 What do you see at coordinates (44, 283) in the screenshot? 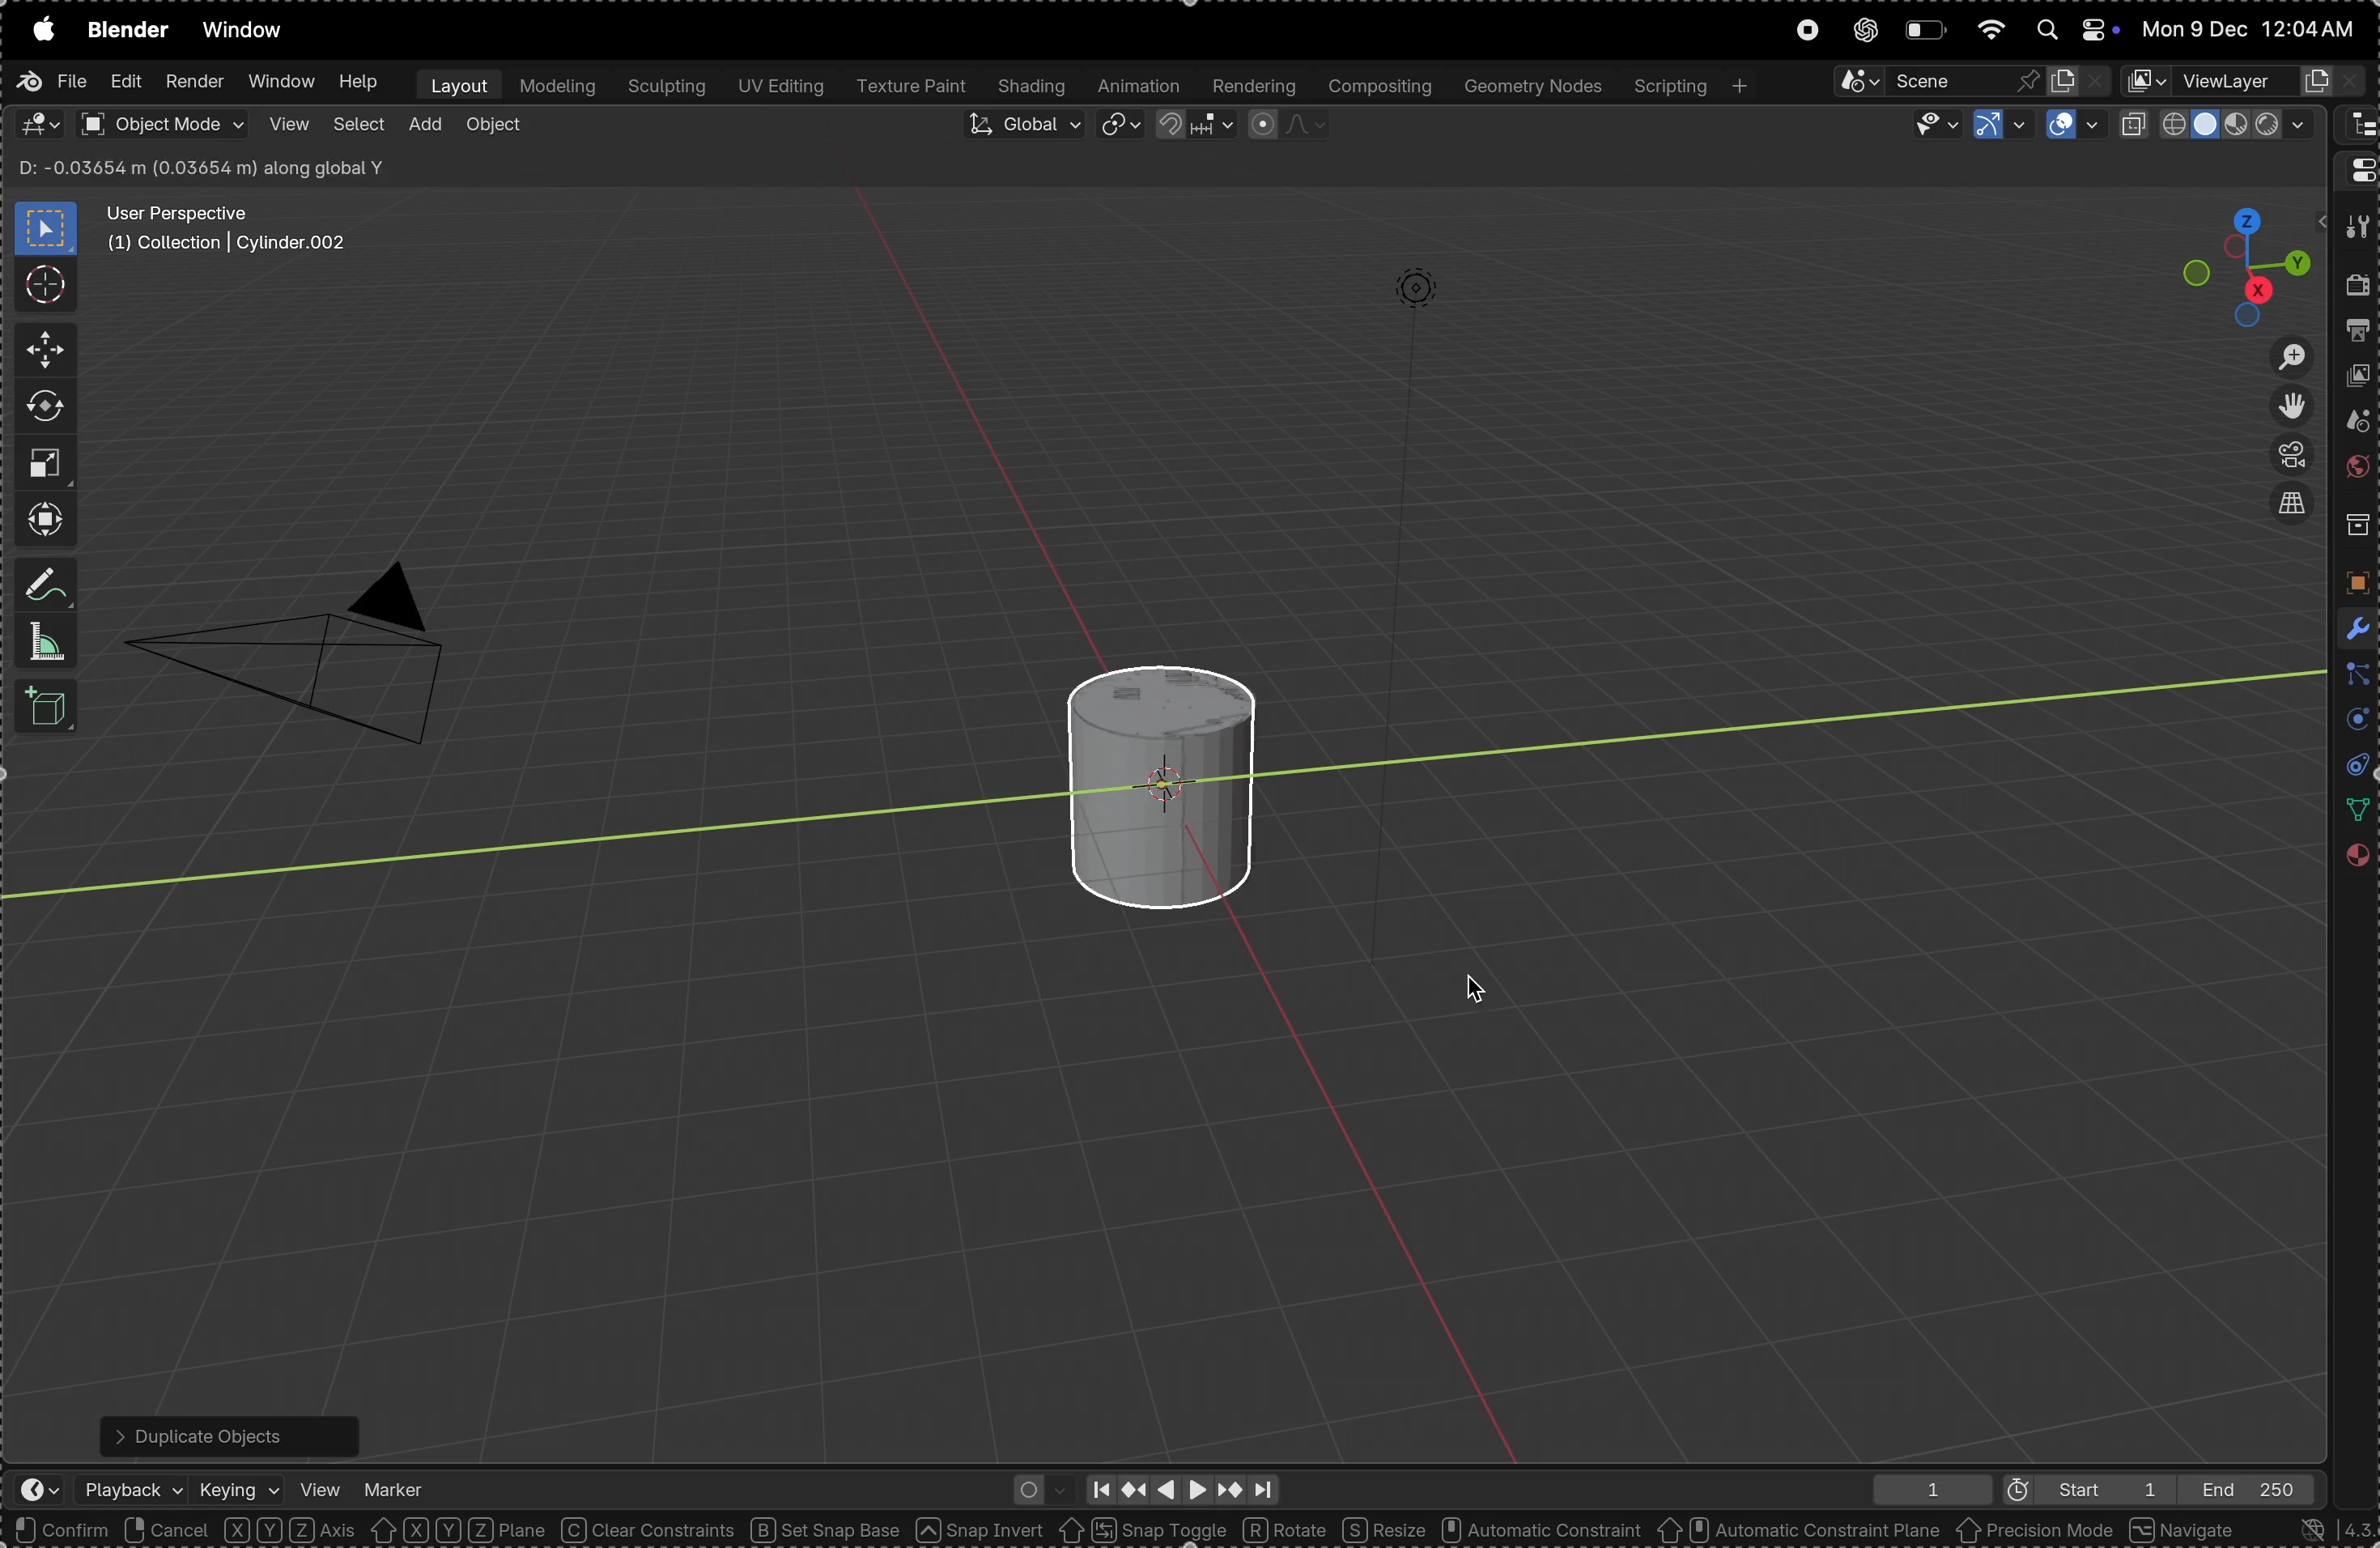
I see `cursor` at bounding box center [44, 283].